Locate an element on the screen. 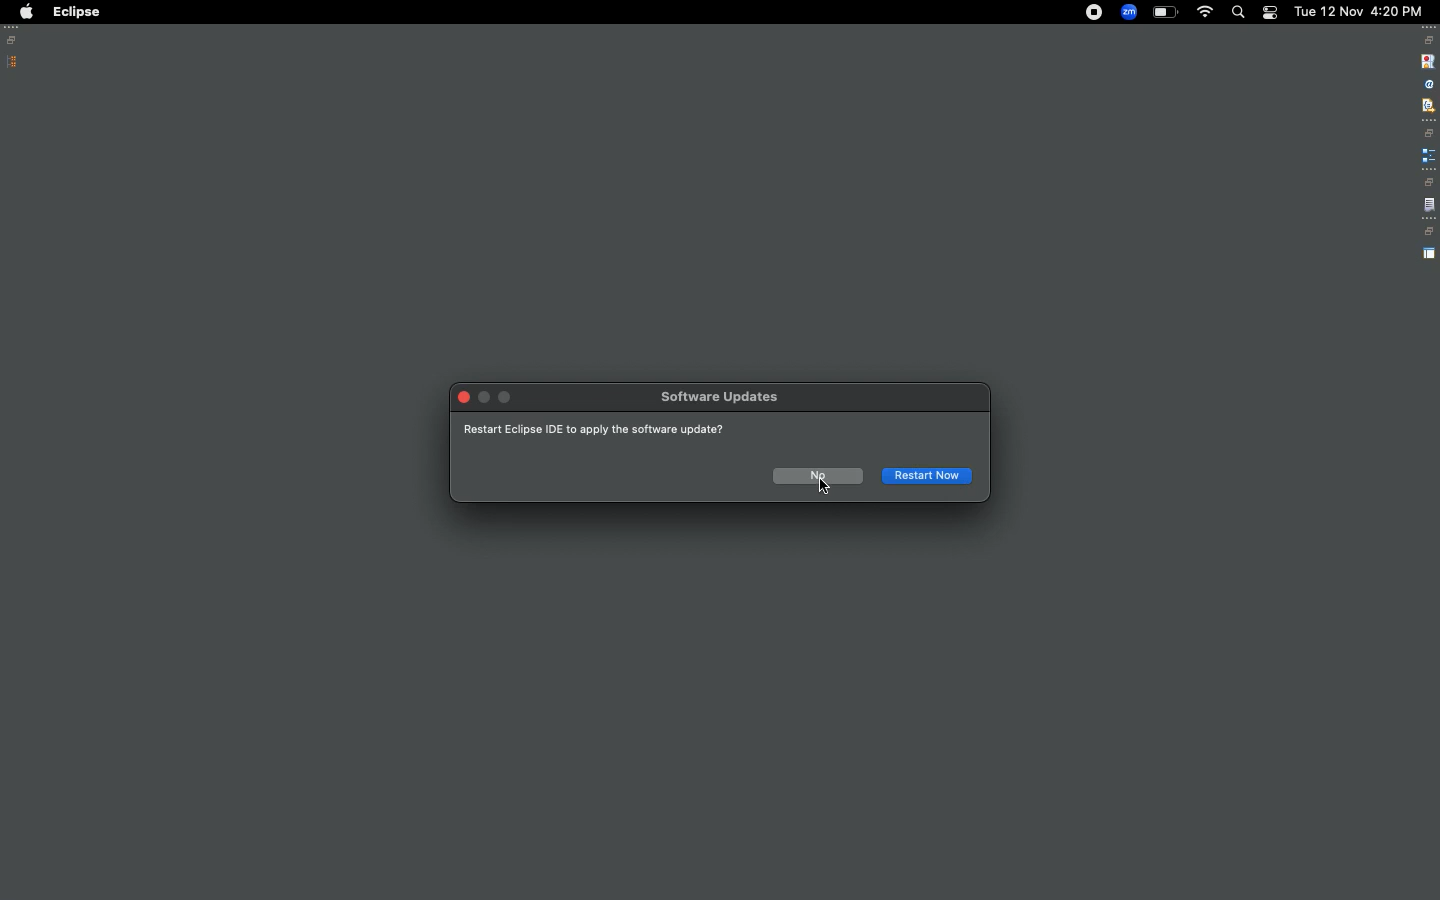 Image resolution: width=1440 pixels, height=900 pixels. Restart now is located at coordinates (928, 475).